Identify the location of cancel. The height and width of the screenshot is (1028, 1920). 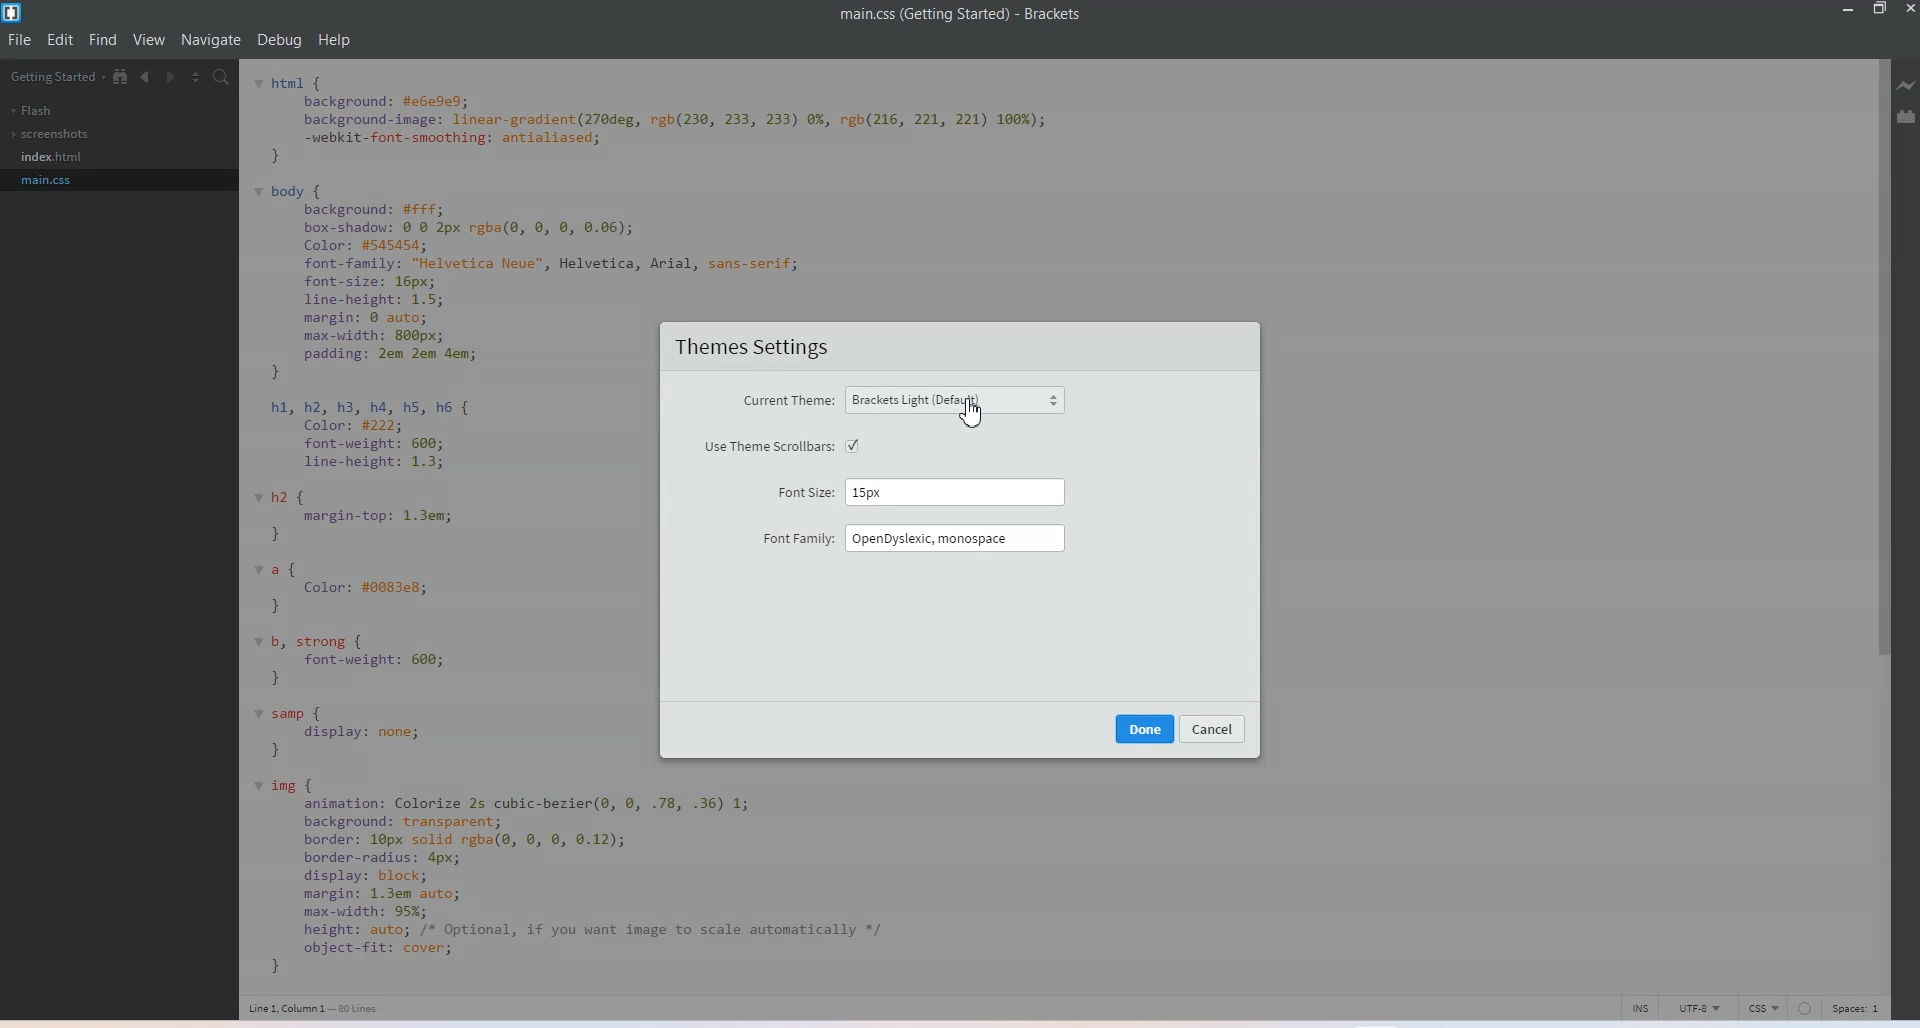
(1217, 728).